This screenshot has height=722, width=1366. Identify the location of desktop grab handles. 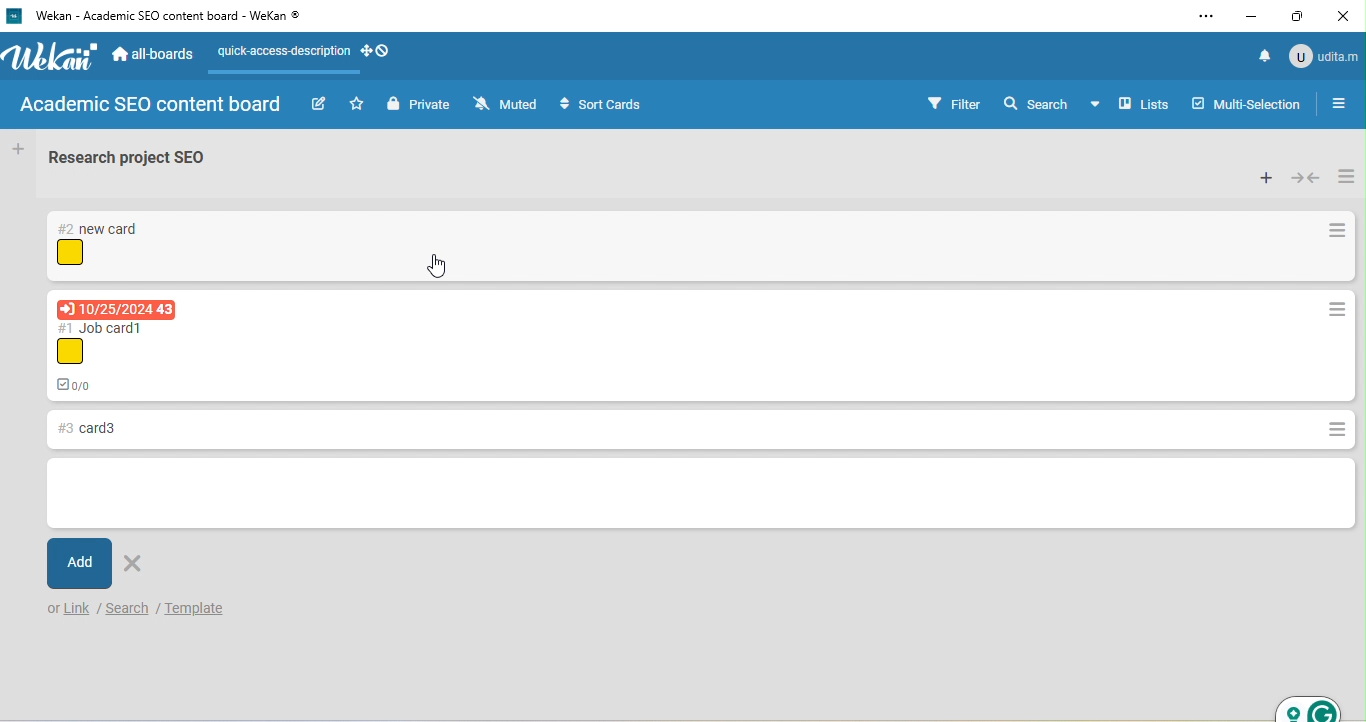
(377, 52).